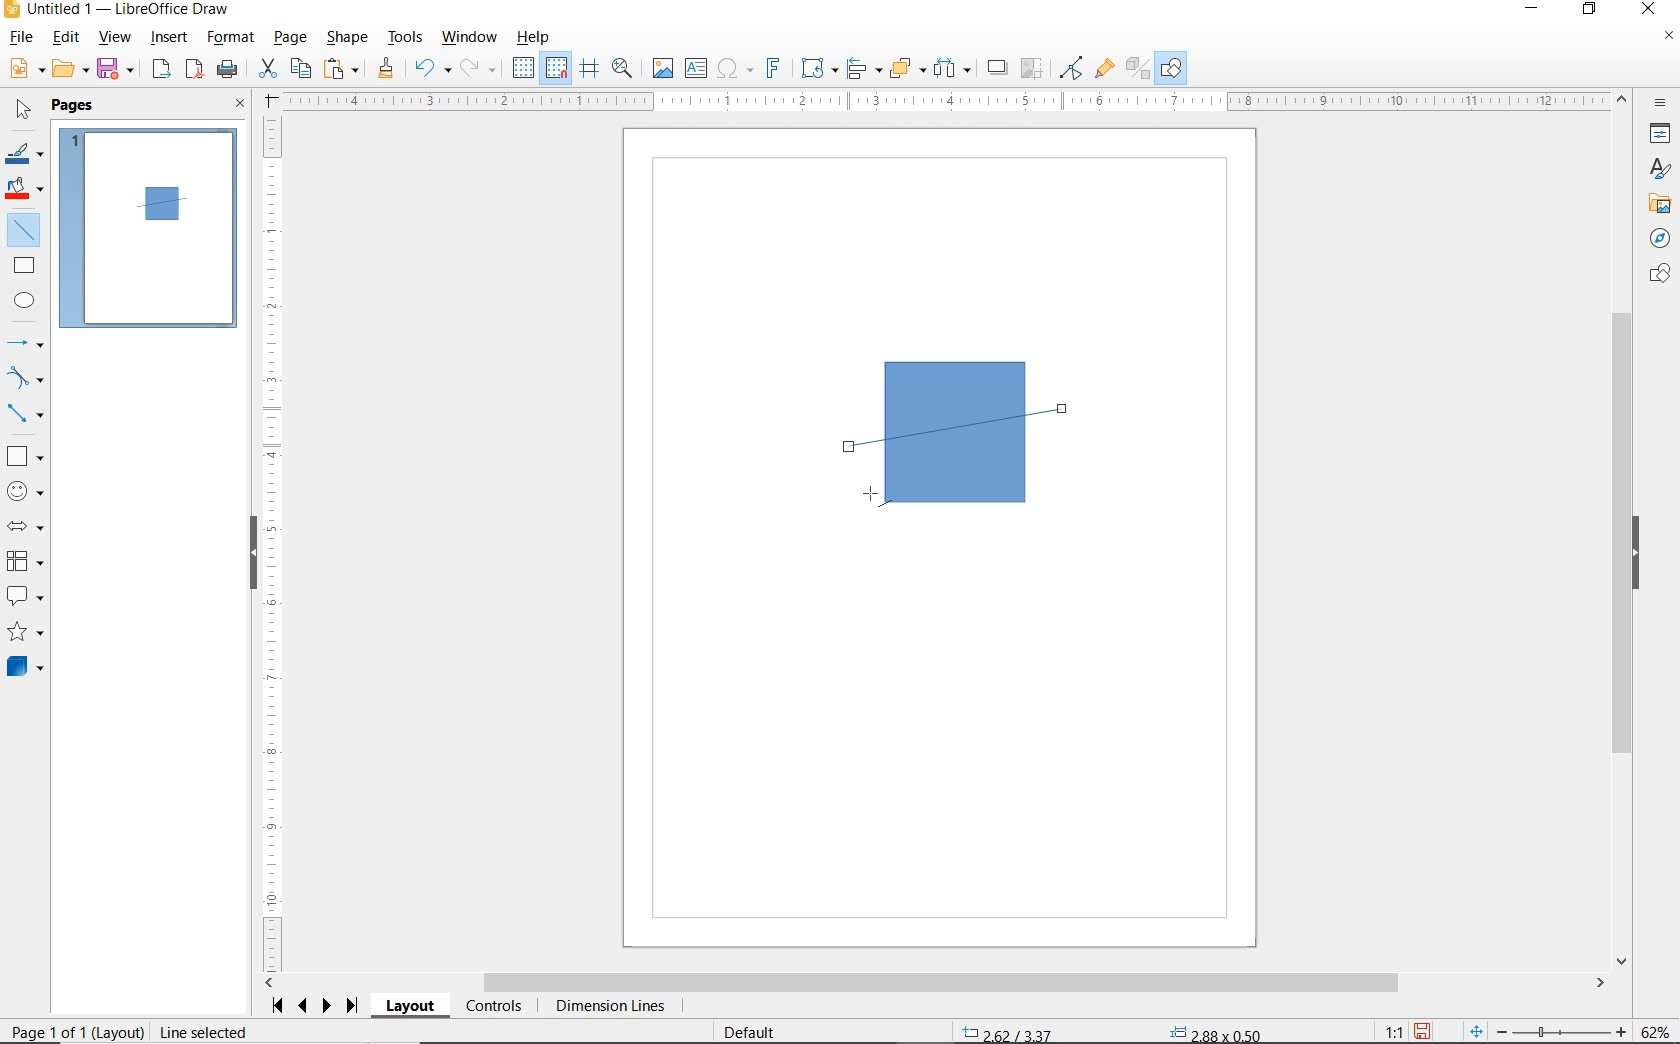 The height and width of the screenshot is (1044, 1680). I want to click on TOGGLE EXTRUSION, so click(1136, 67).